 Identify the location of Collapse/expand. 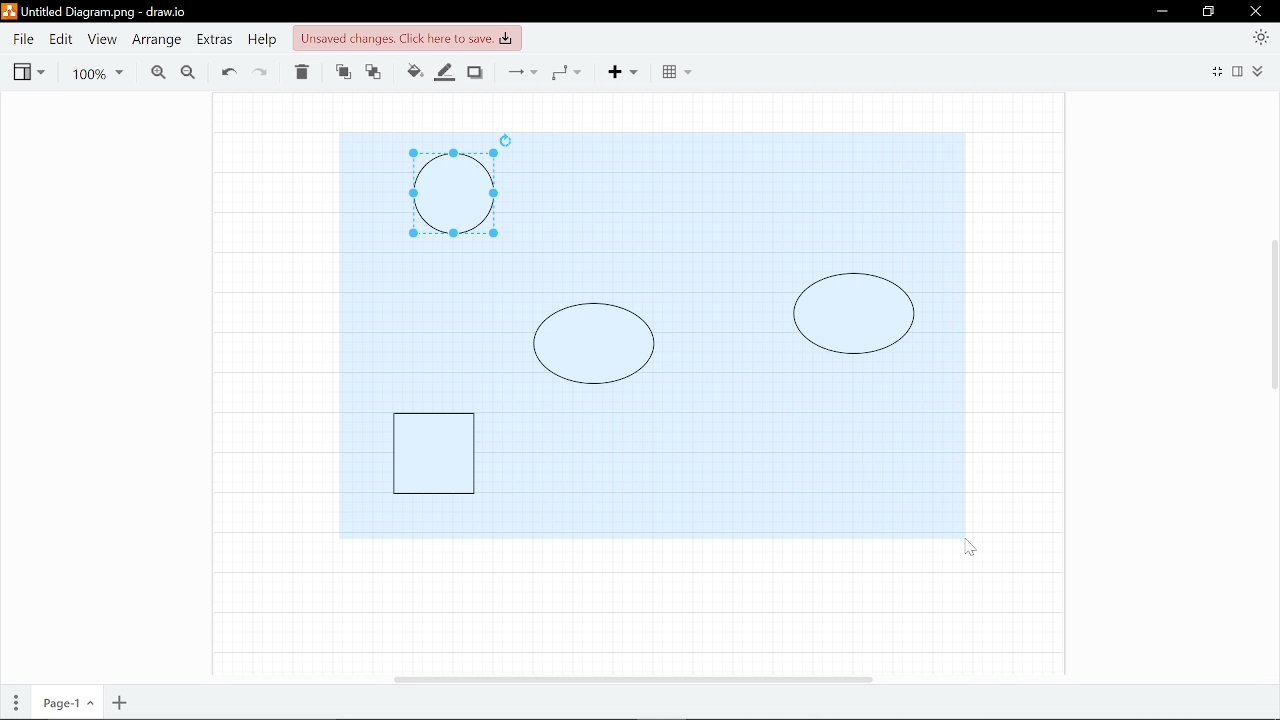
(1261, 71).